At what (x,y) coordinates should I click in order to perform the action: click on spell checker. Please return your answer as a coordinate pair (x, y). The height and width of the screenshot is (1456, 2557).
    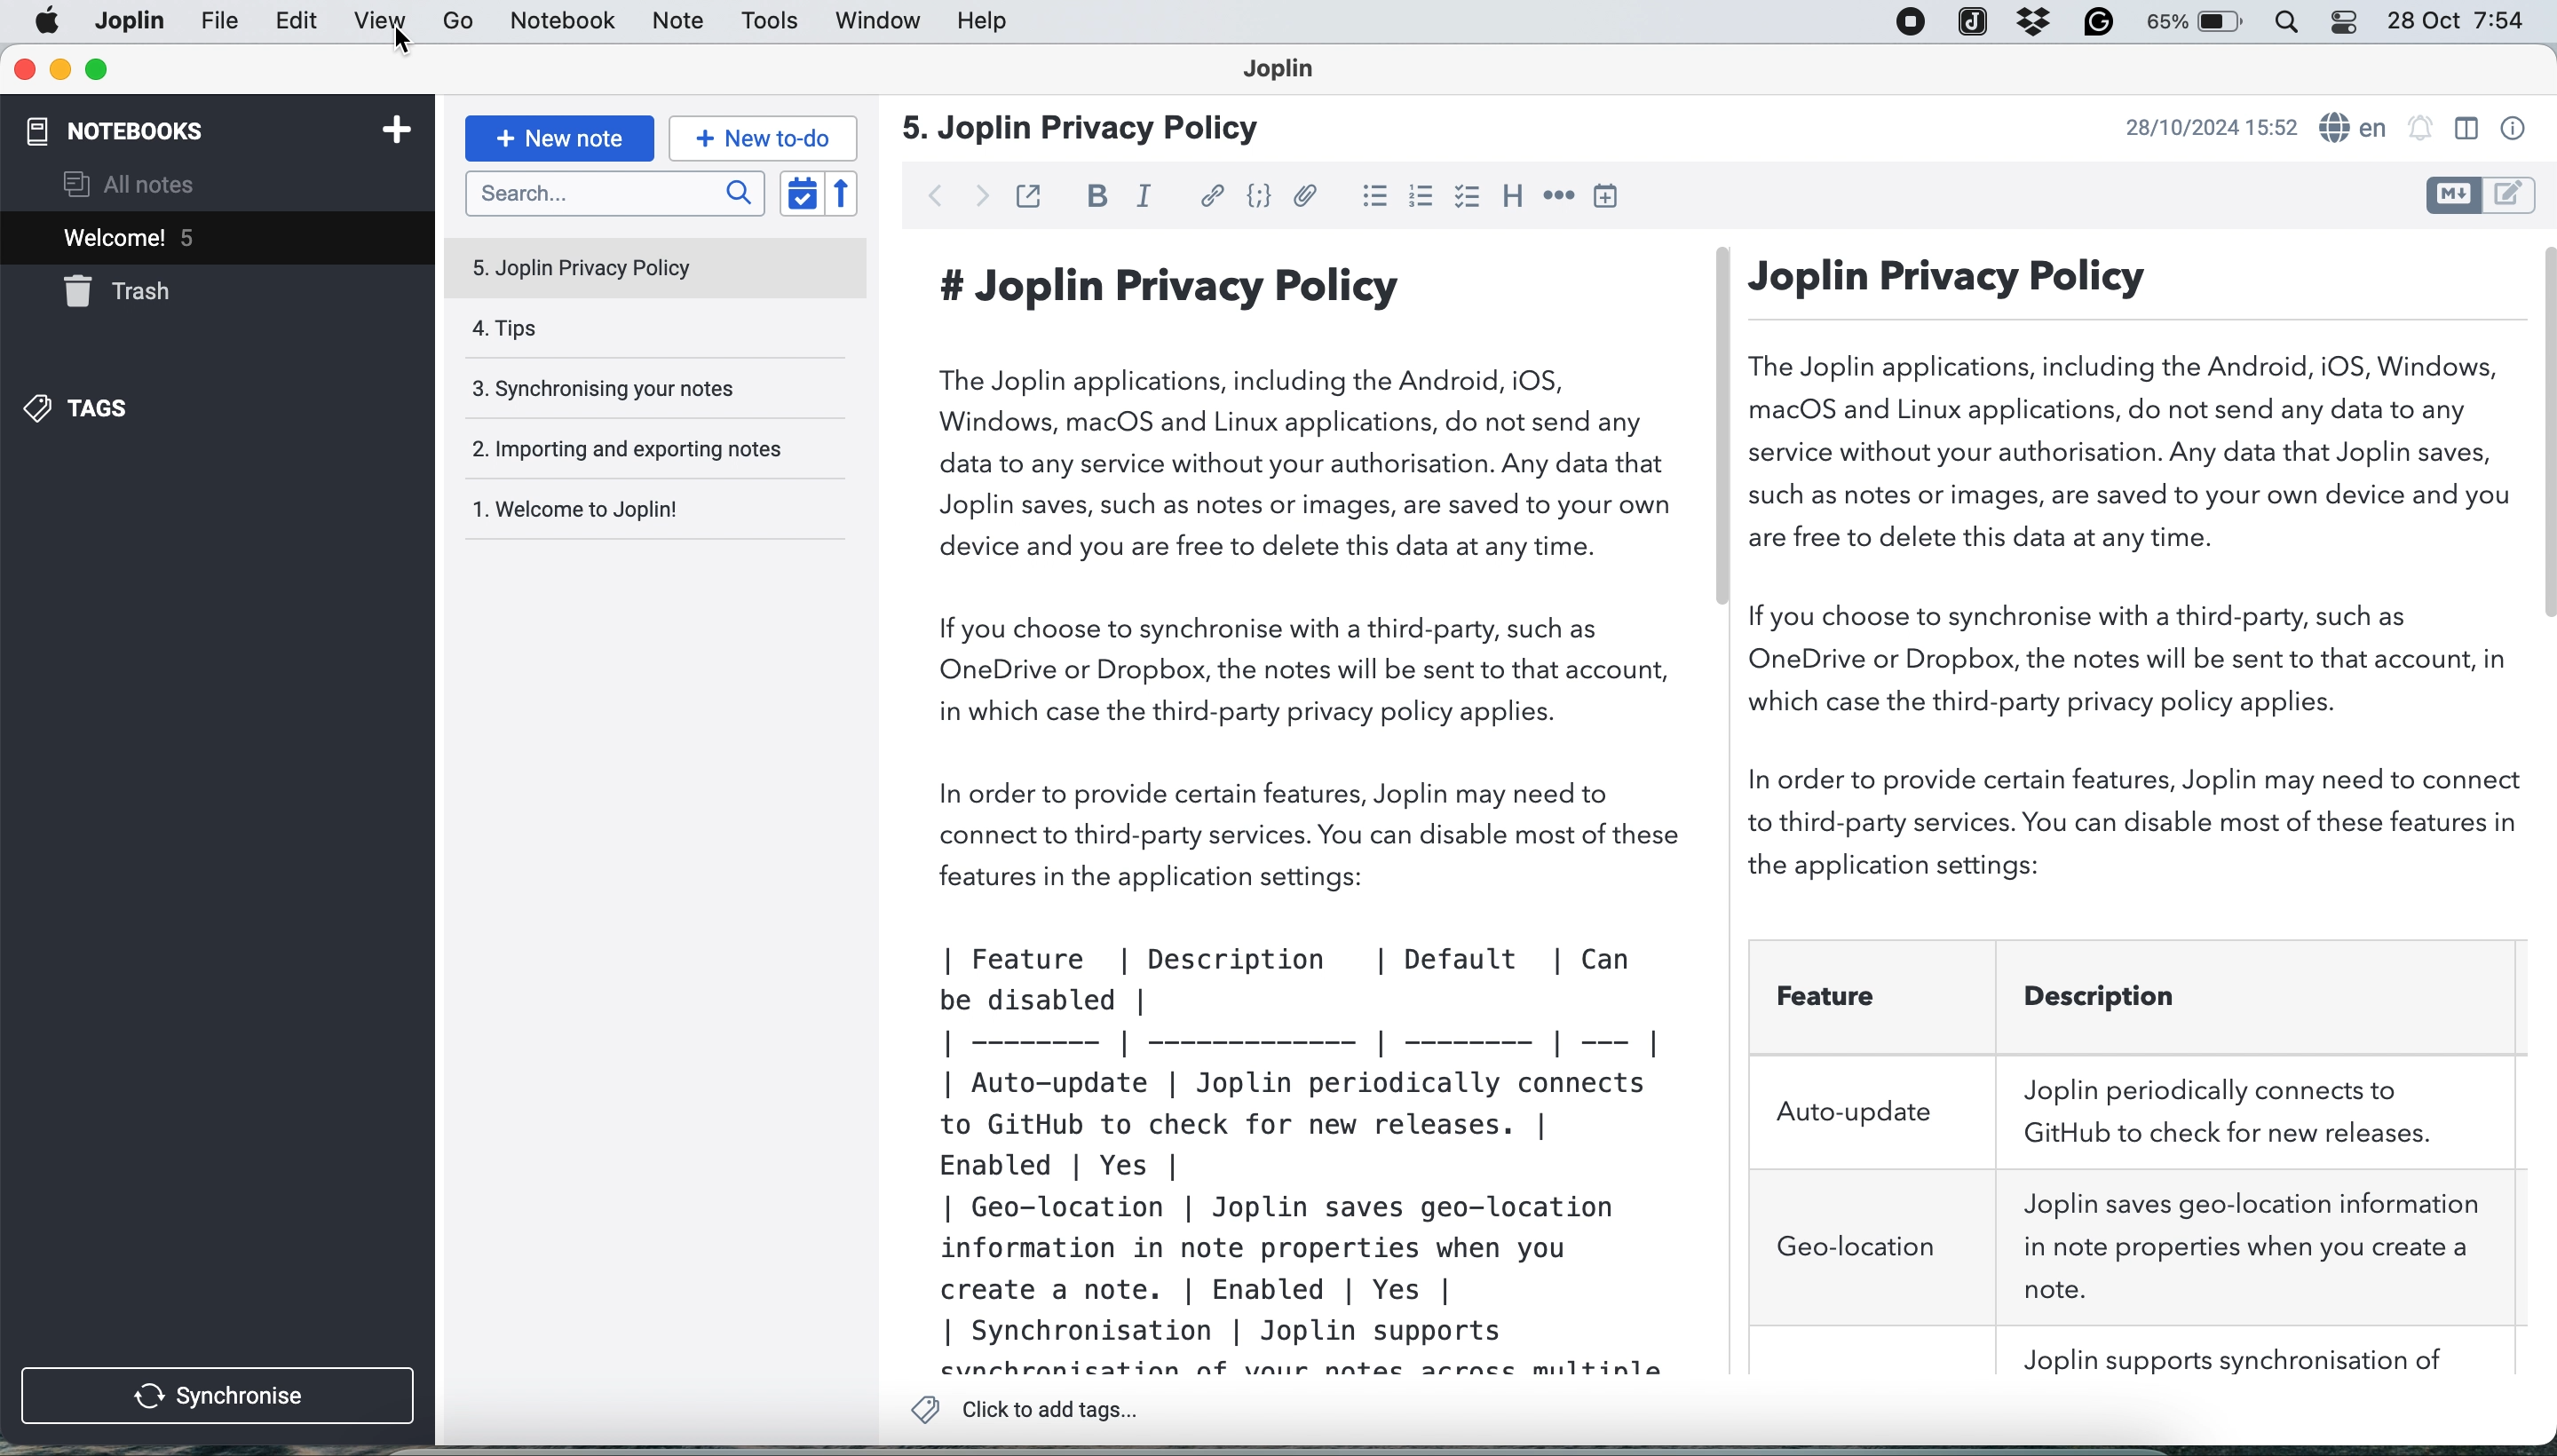
    Looking at the image, I should click on (2357, 129).